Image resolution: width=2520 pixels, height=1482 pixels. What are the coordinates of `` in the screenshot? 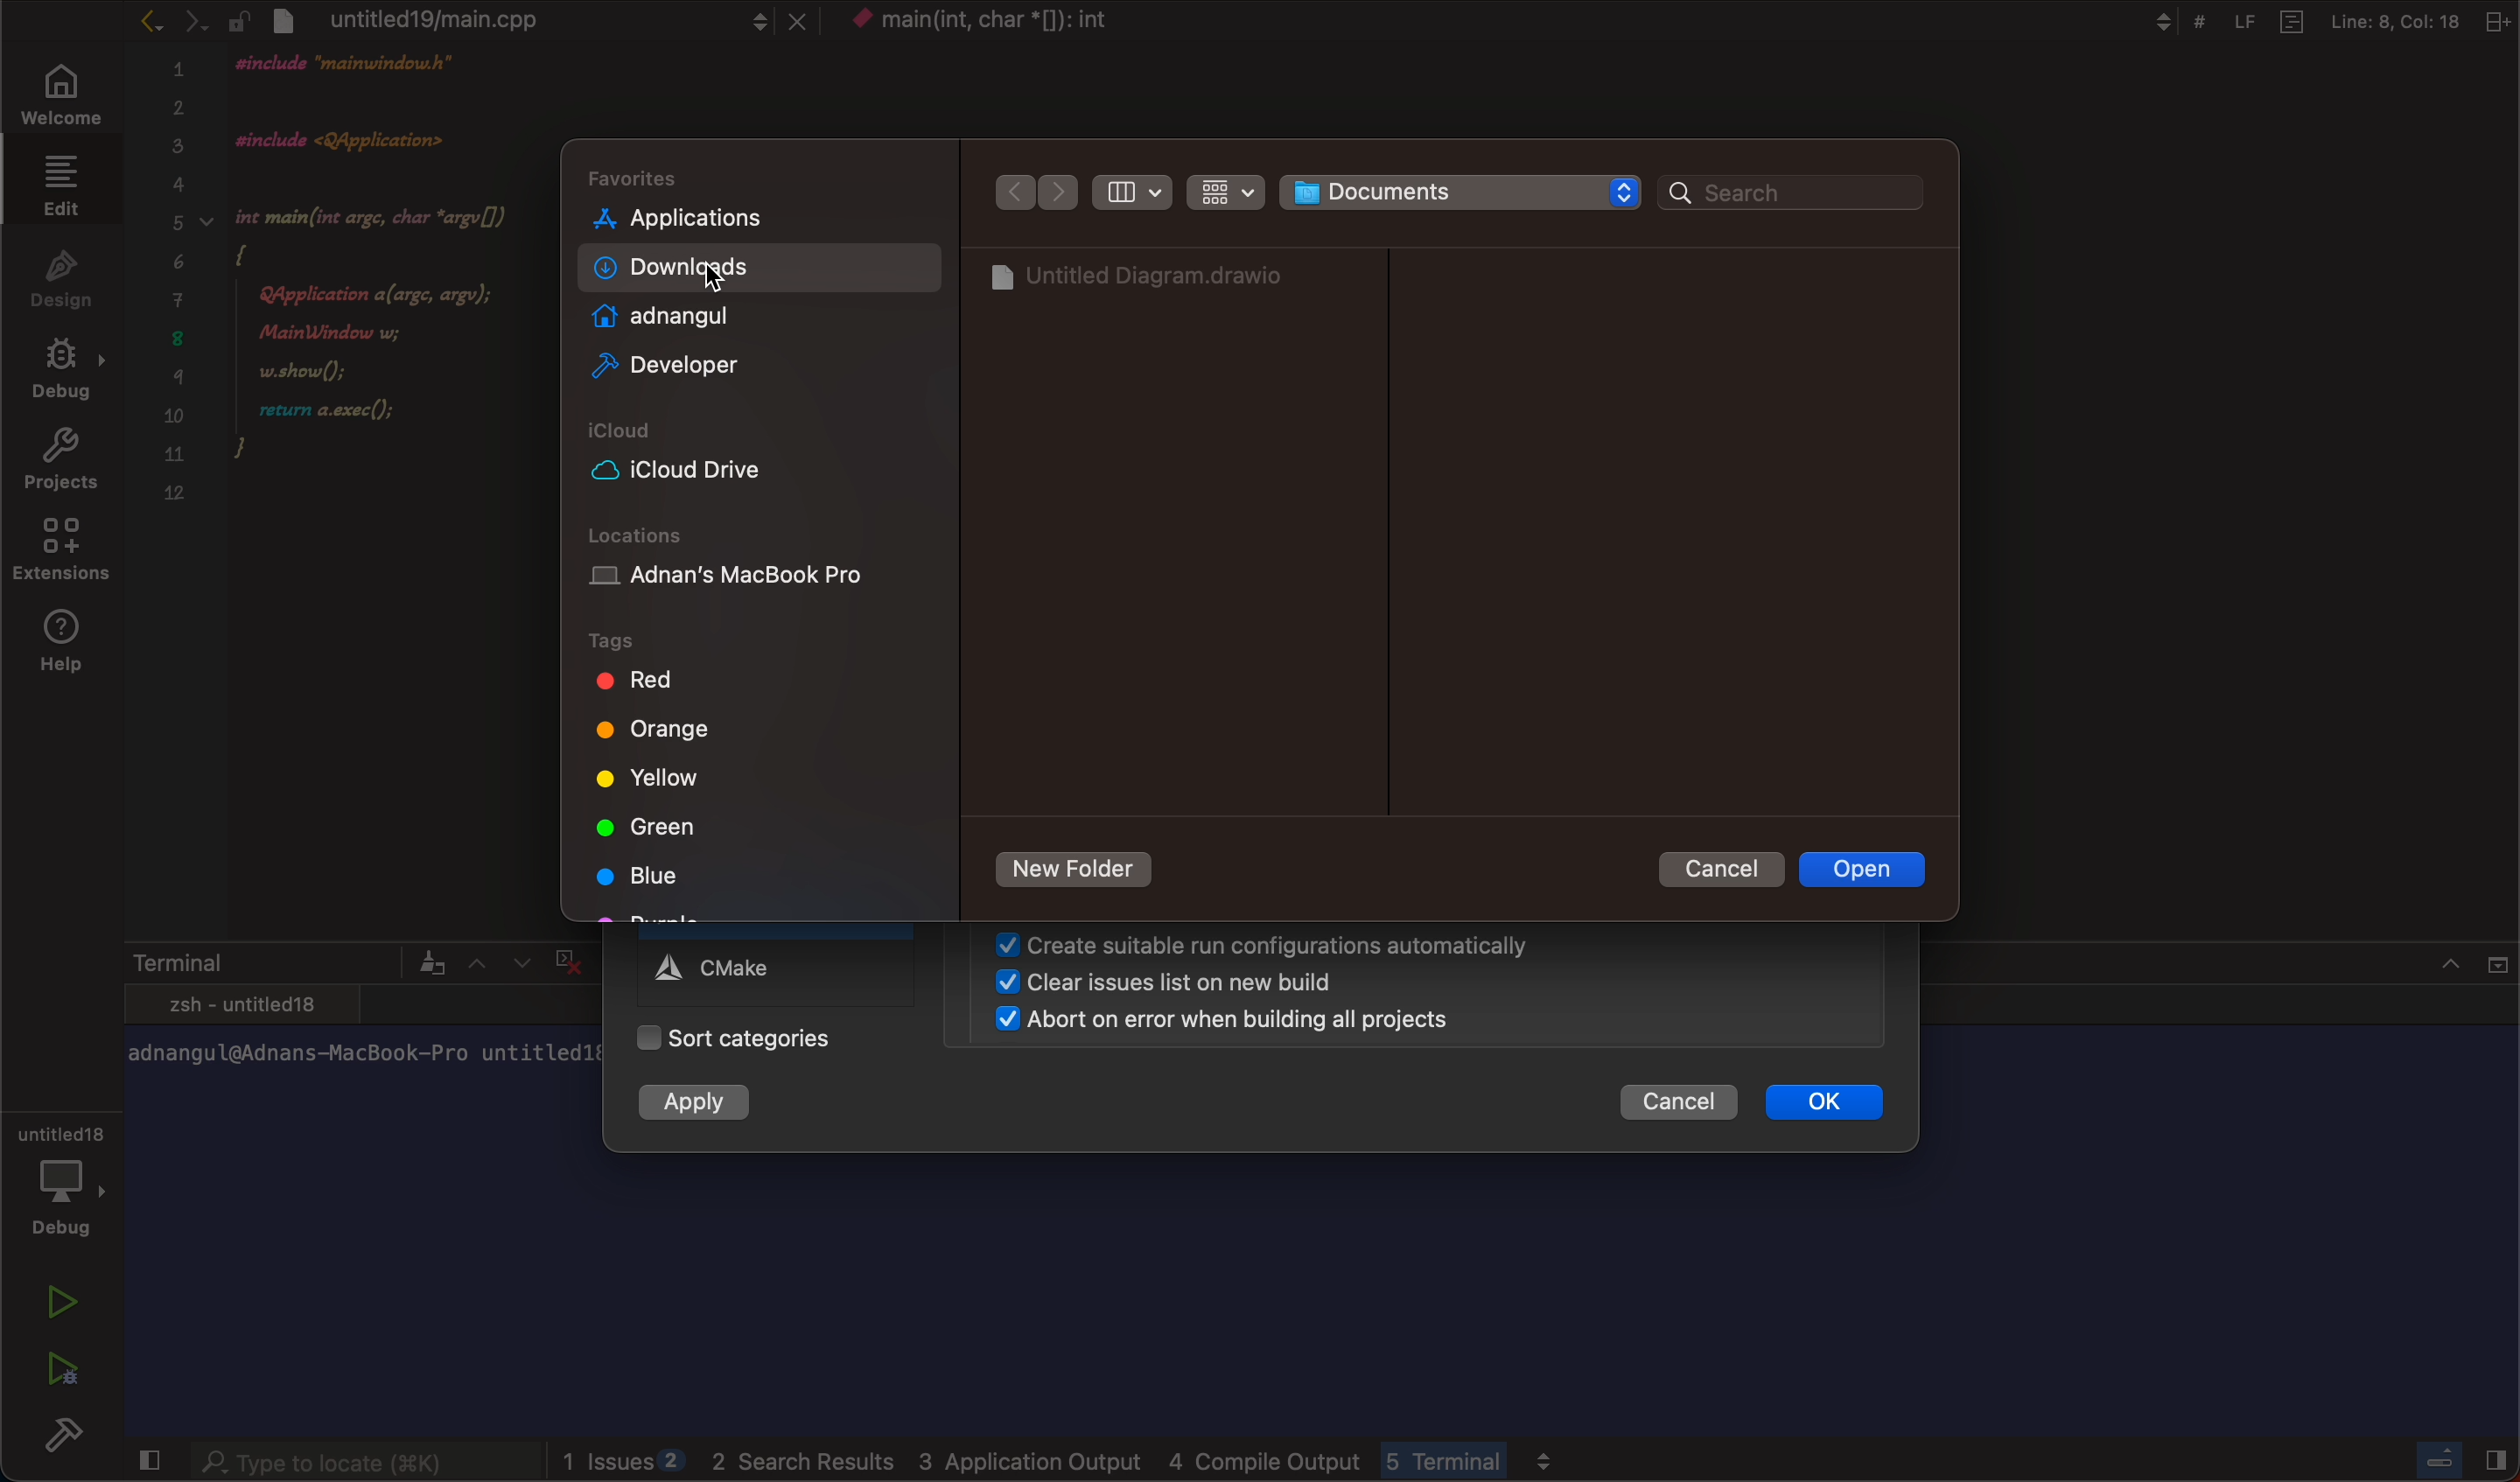 It's located at (2316, 19).